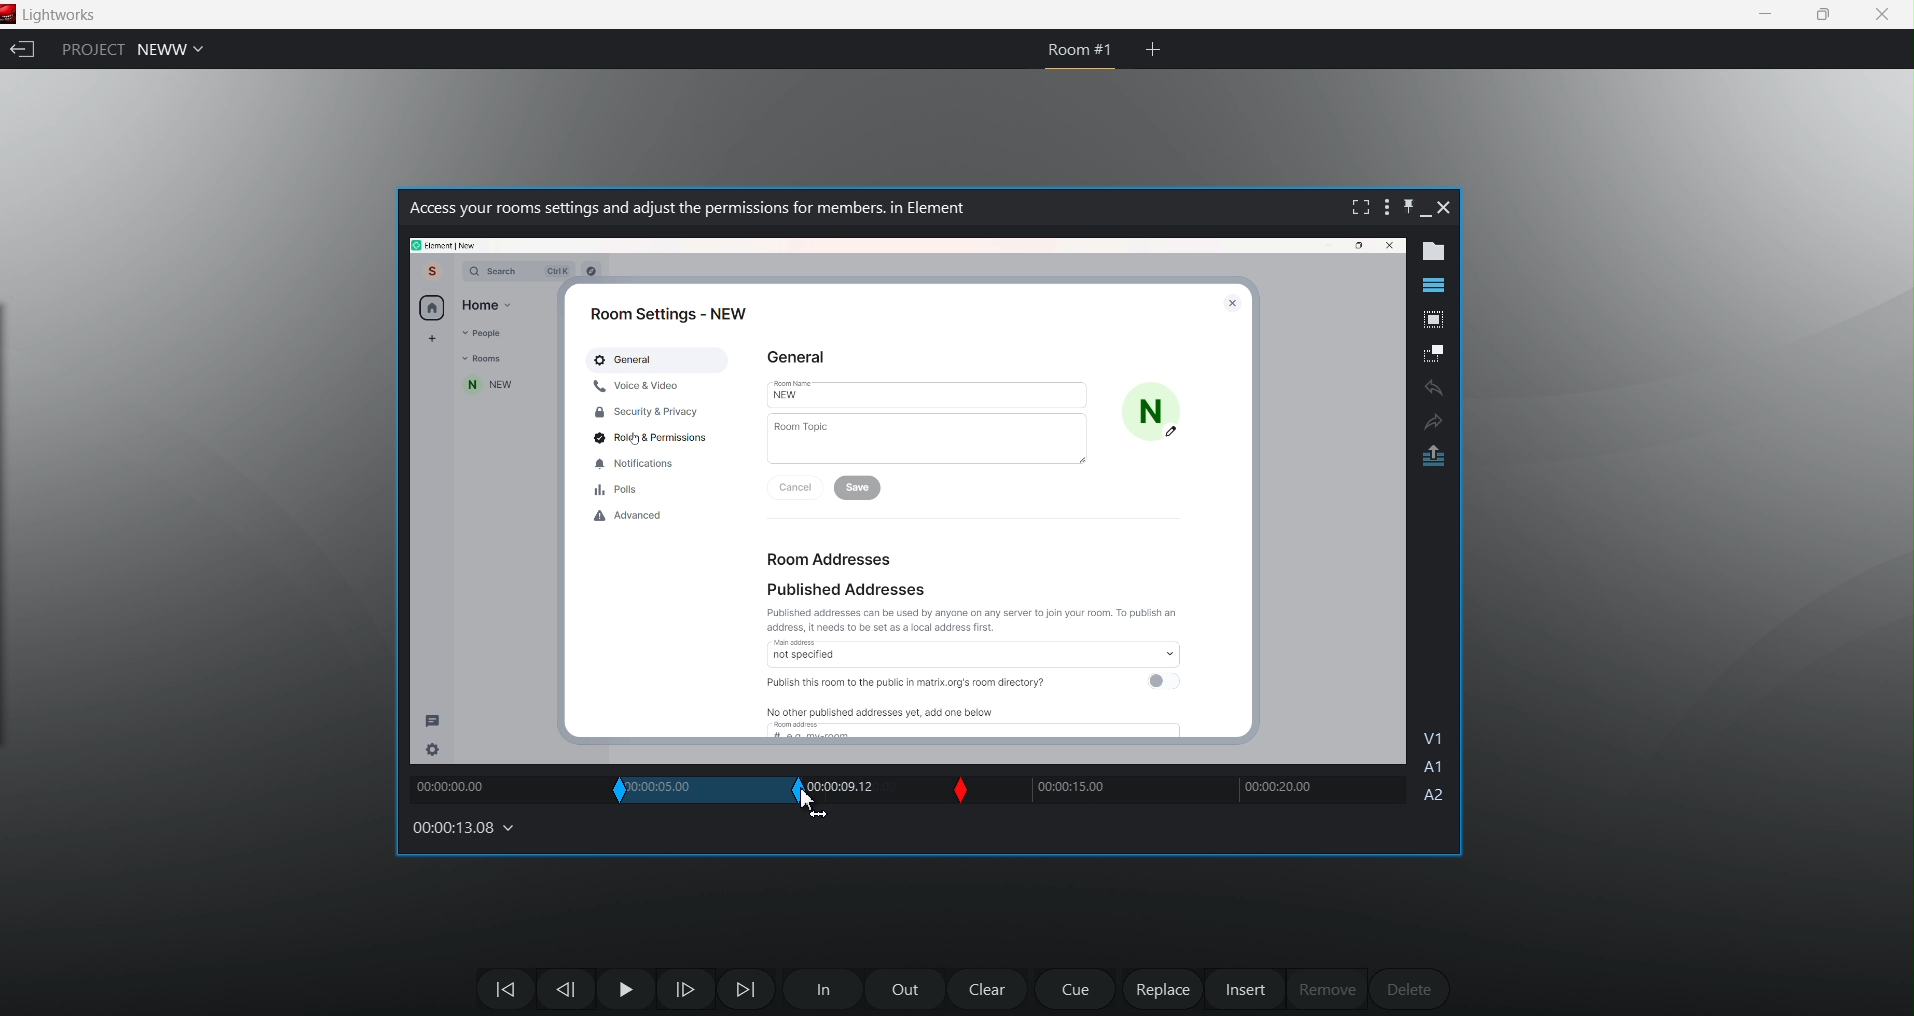  Describe the element at coordinates (1150, 410) in the screenshot. I see `N` at that location.